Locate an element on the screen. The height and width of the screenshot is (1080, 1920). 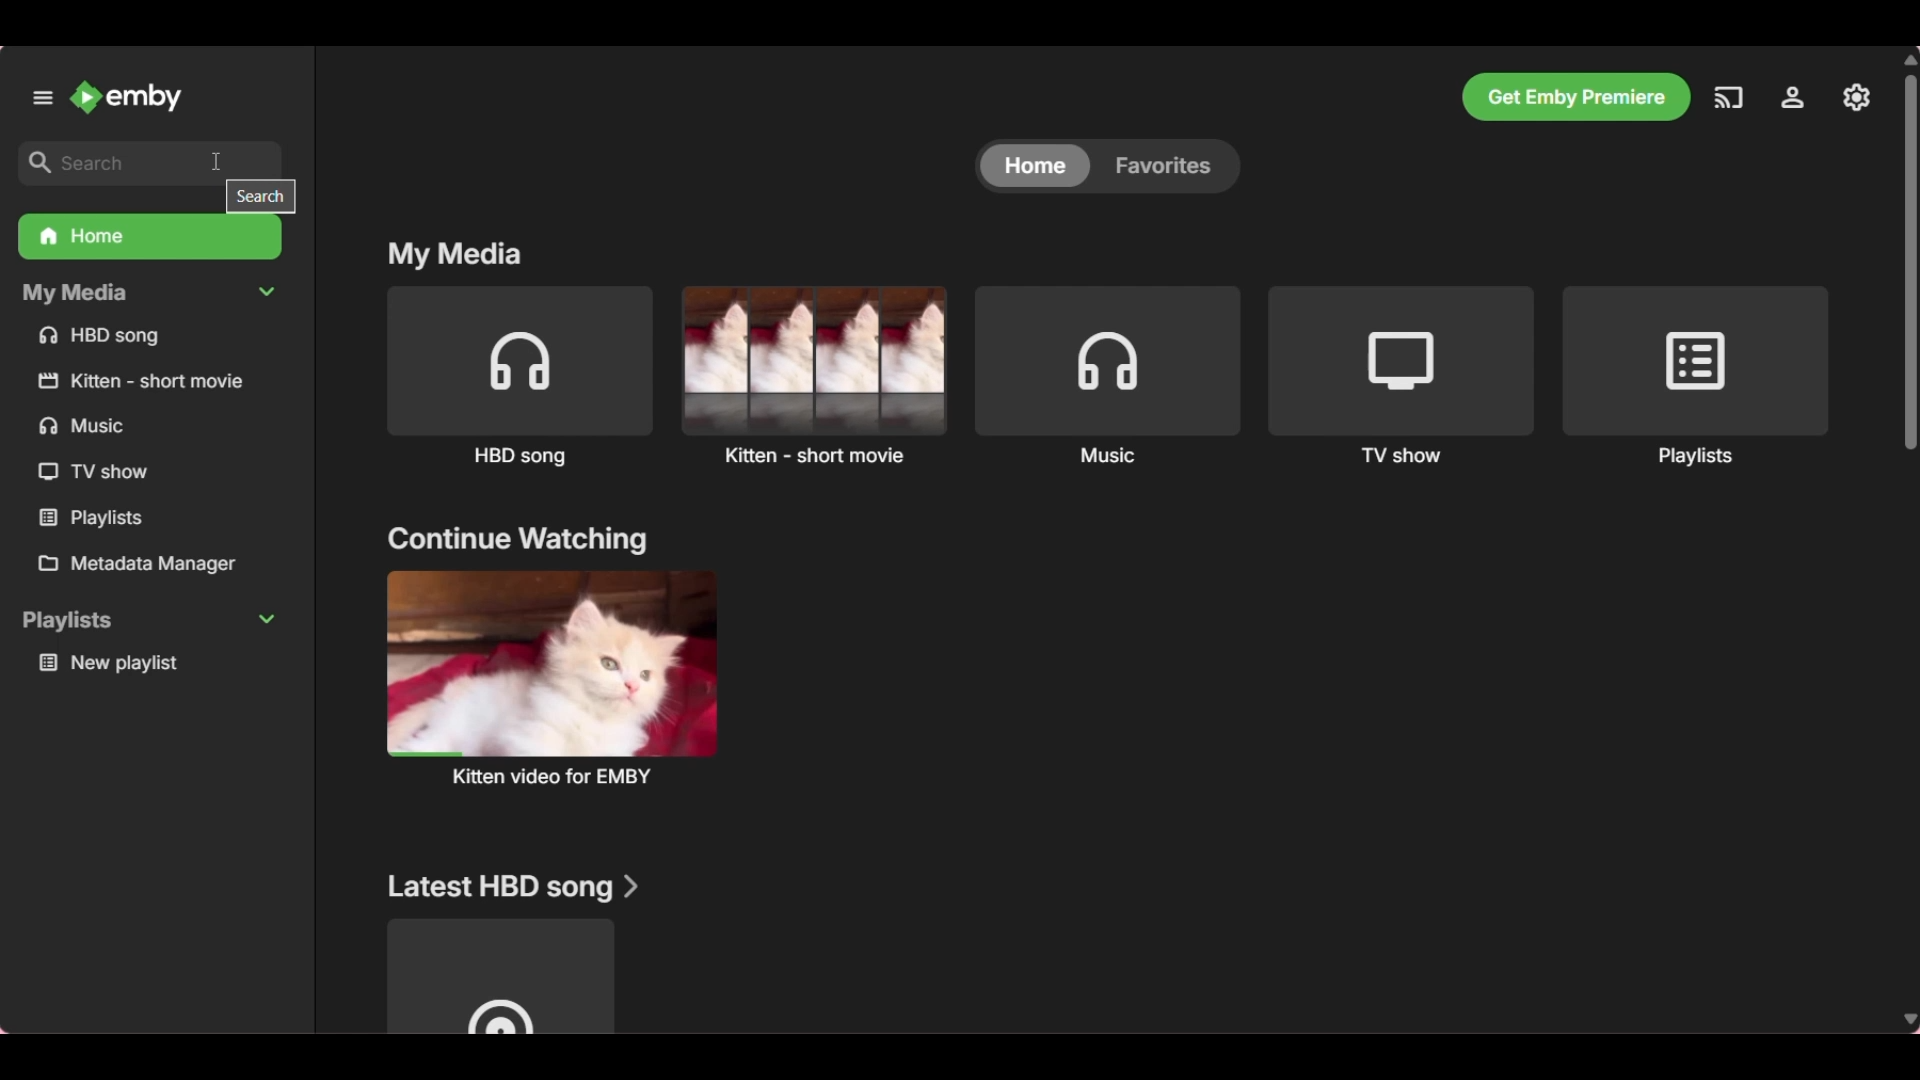
TV show is located at coordinates (95, 473).